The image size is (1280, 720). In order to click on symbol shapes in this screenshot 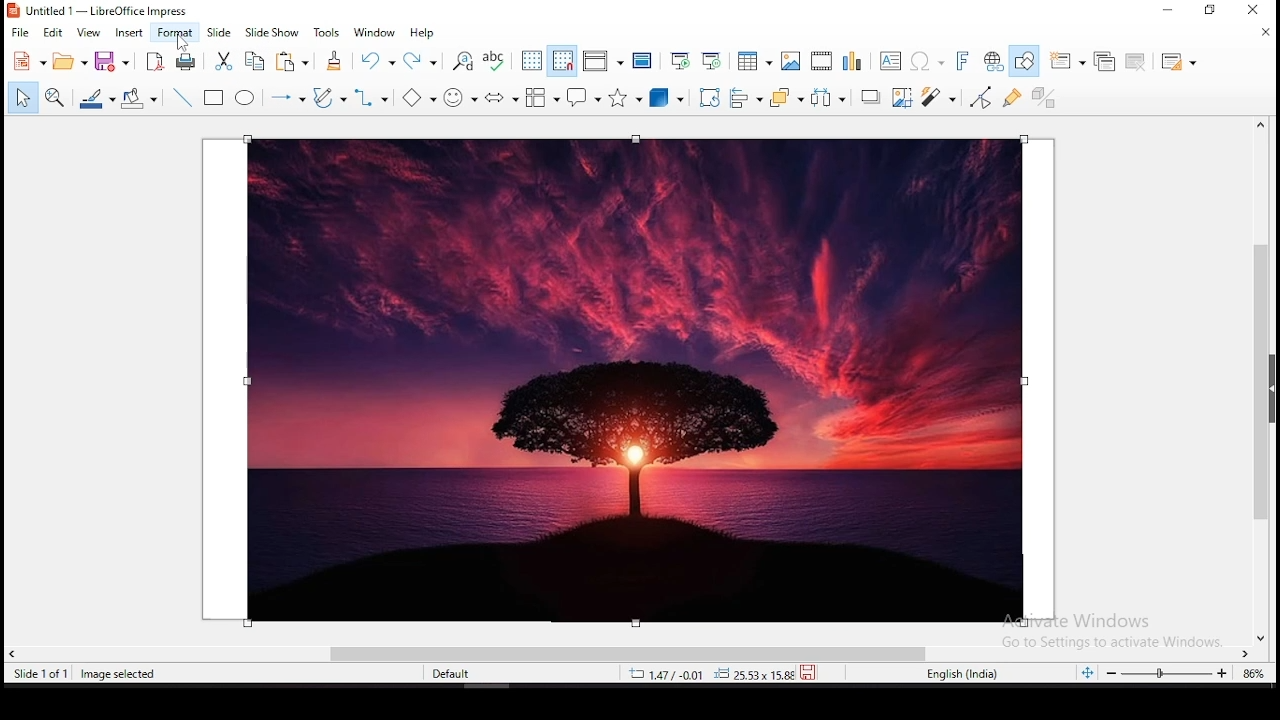, I will do `click(463, 96)`.